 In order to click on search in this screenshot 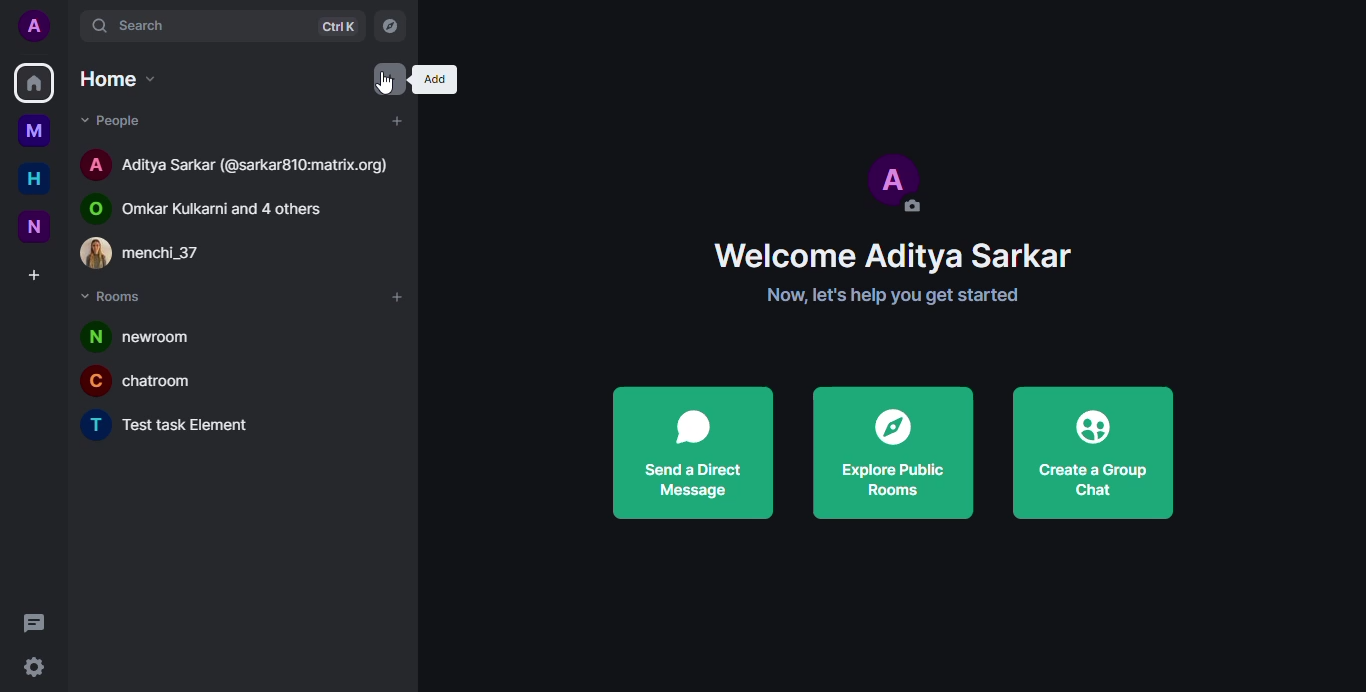, I will do `click(155, 25)`.